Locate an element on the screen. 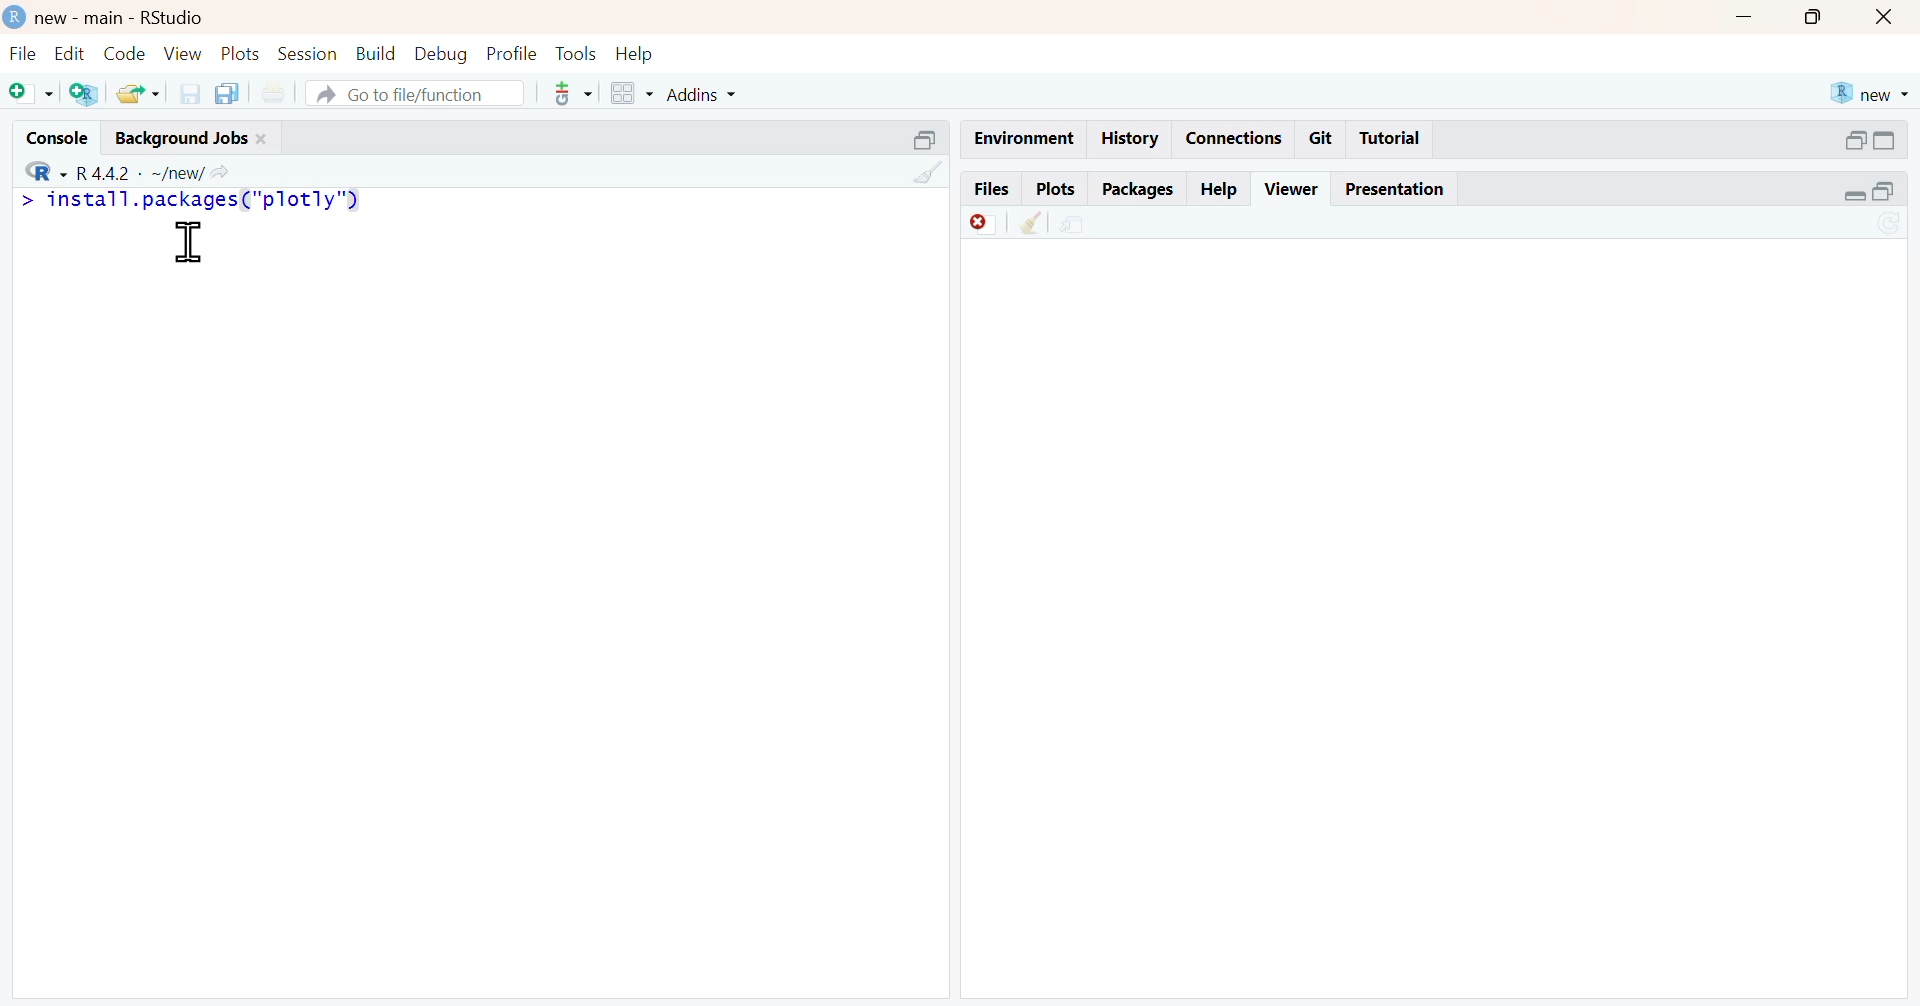 Image resolution: width=1920 pixels, height=1006 pixels. empty area is located at coordinates (477, 631).